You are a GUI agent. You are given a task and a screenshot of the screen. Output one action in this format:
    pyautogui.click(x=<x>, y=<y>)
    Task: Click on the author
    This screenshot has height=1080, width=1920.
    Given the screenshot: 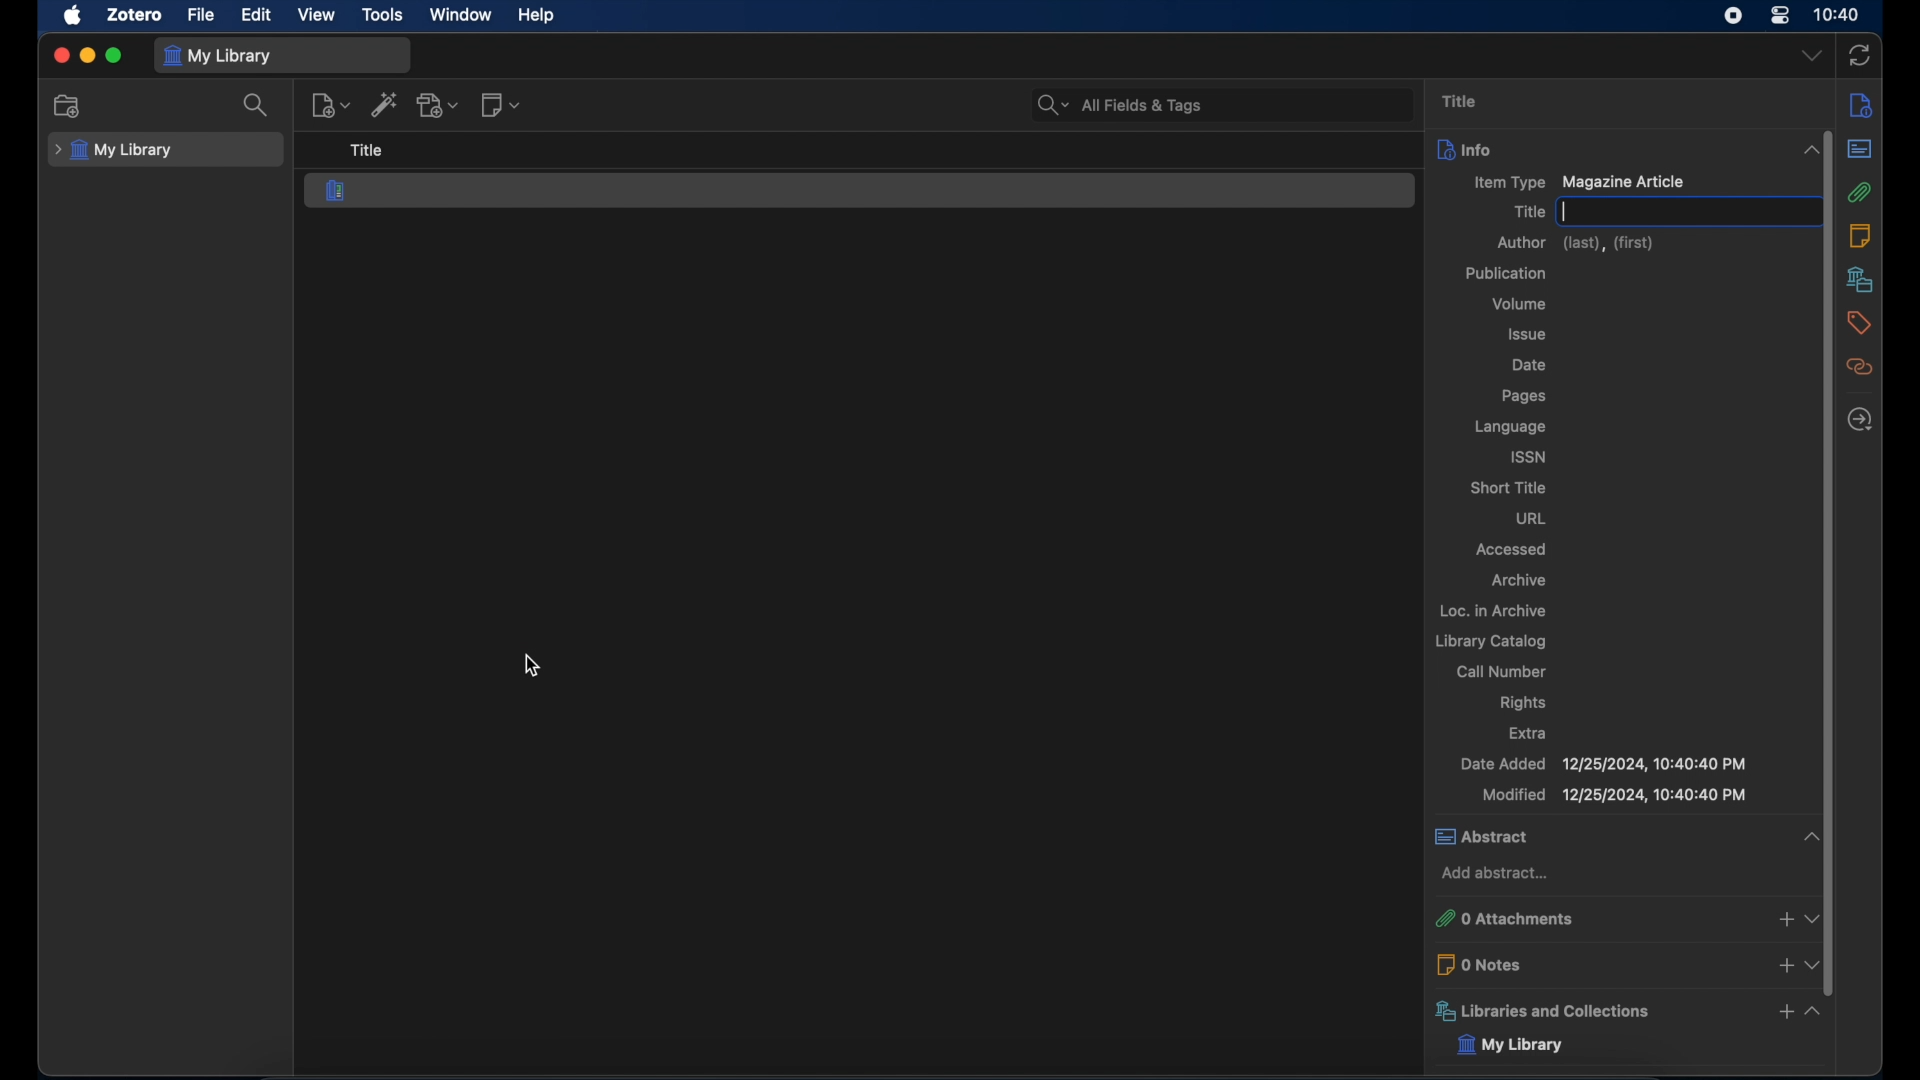 What is the action you would take?
    pyautogui.click(x=1577, y=243)
    